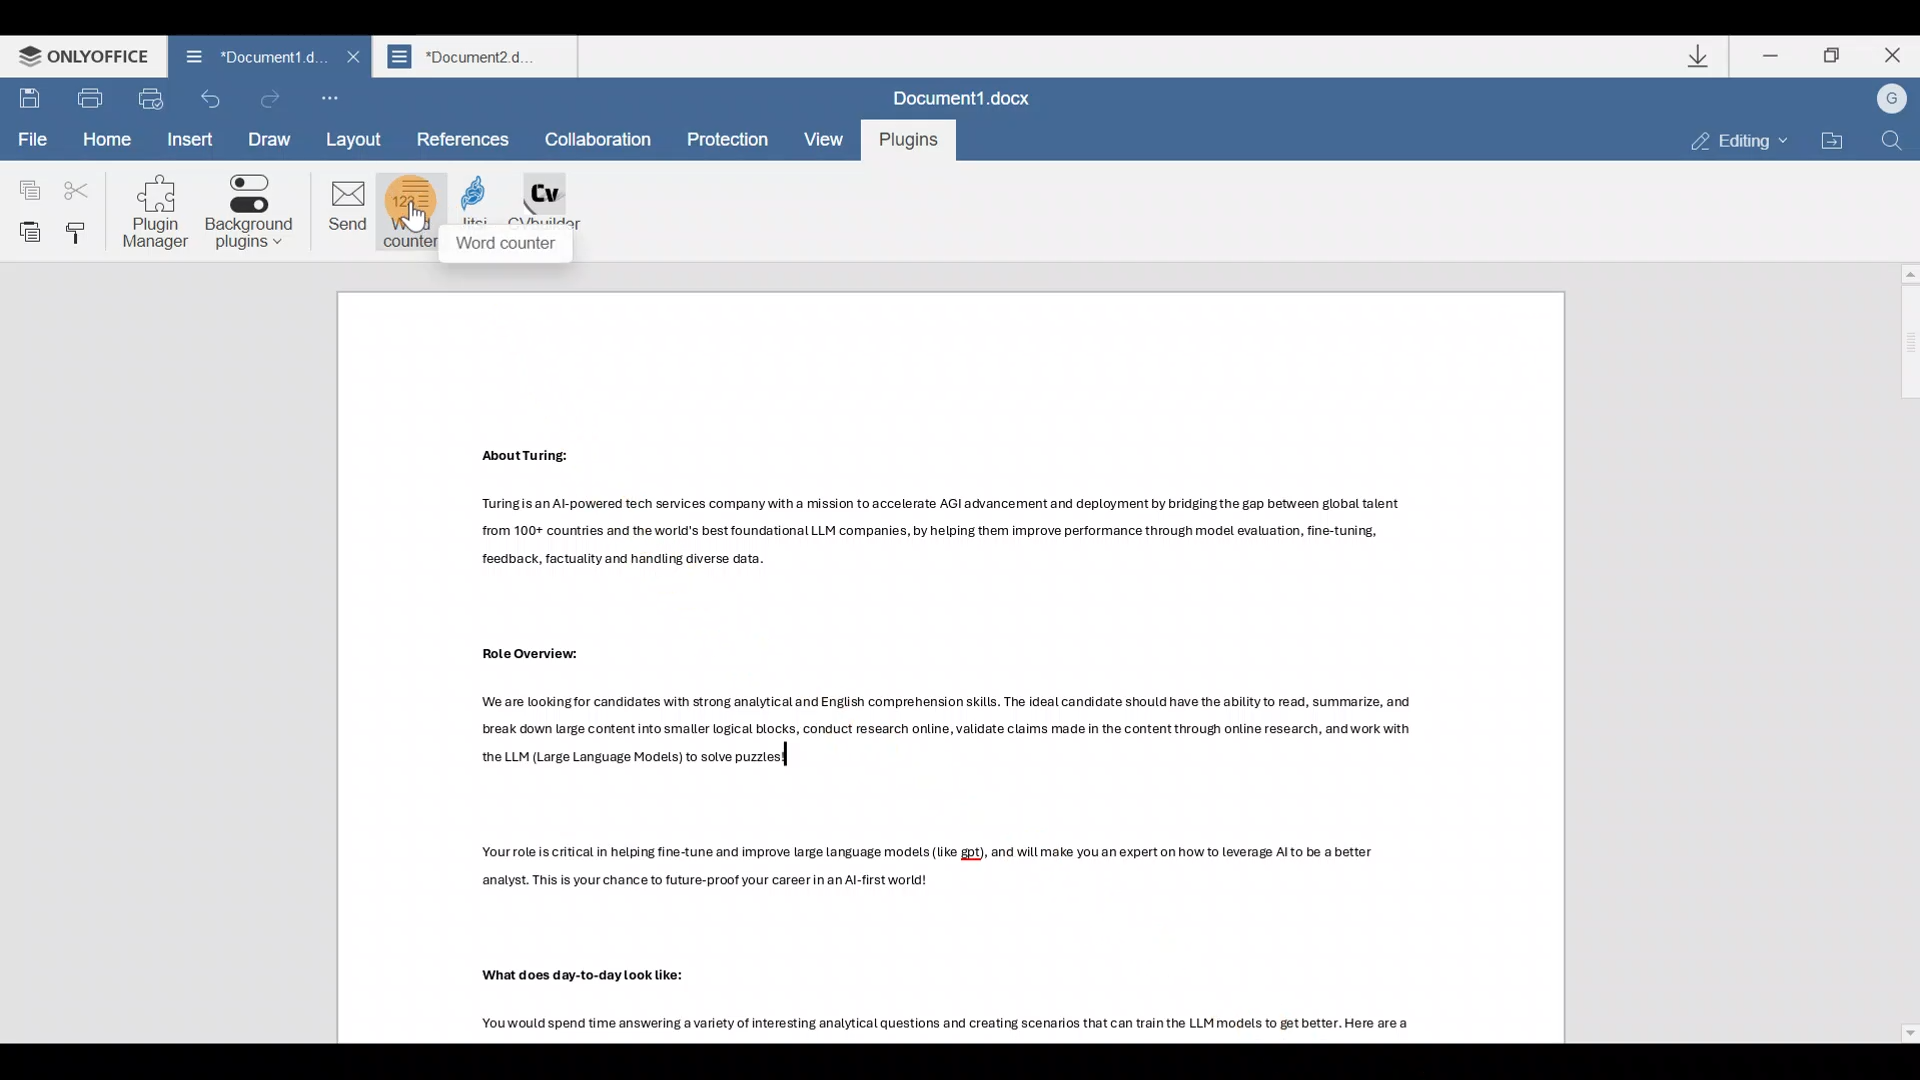 The height and width of the screenshot is (1080, 1920). Describe the element at coordinates (361, 137) in the screenshot. I see `Layout` at that location.